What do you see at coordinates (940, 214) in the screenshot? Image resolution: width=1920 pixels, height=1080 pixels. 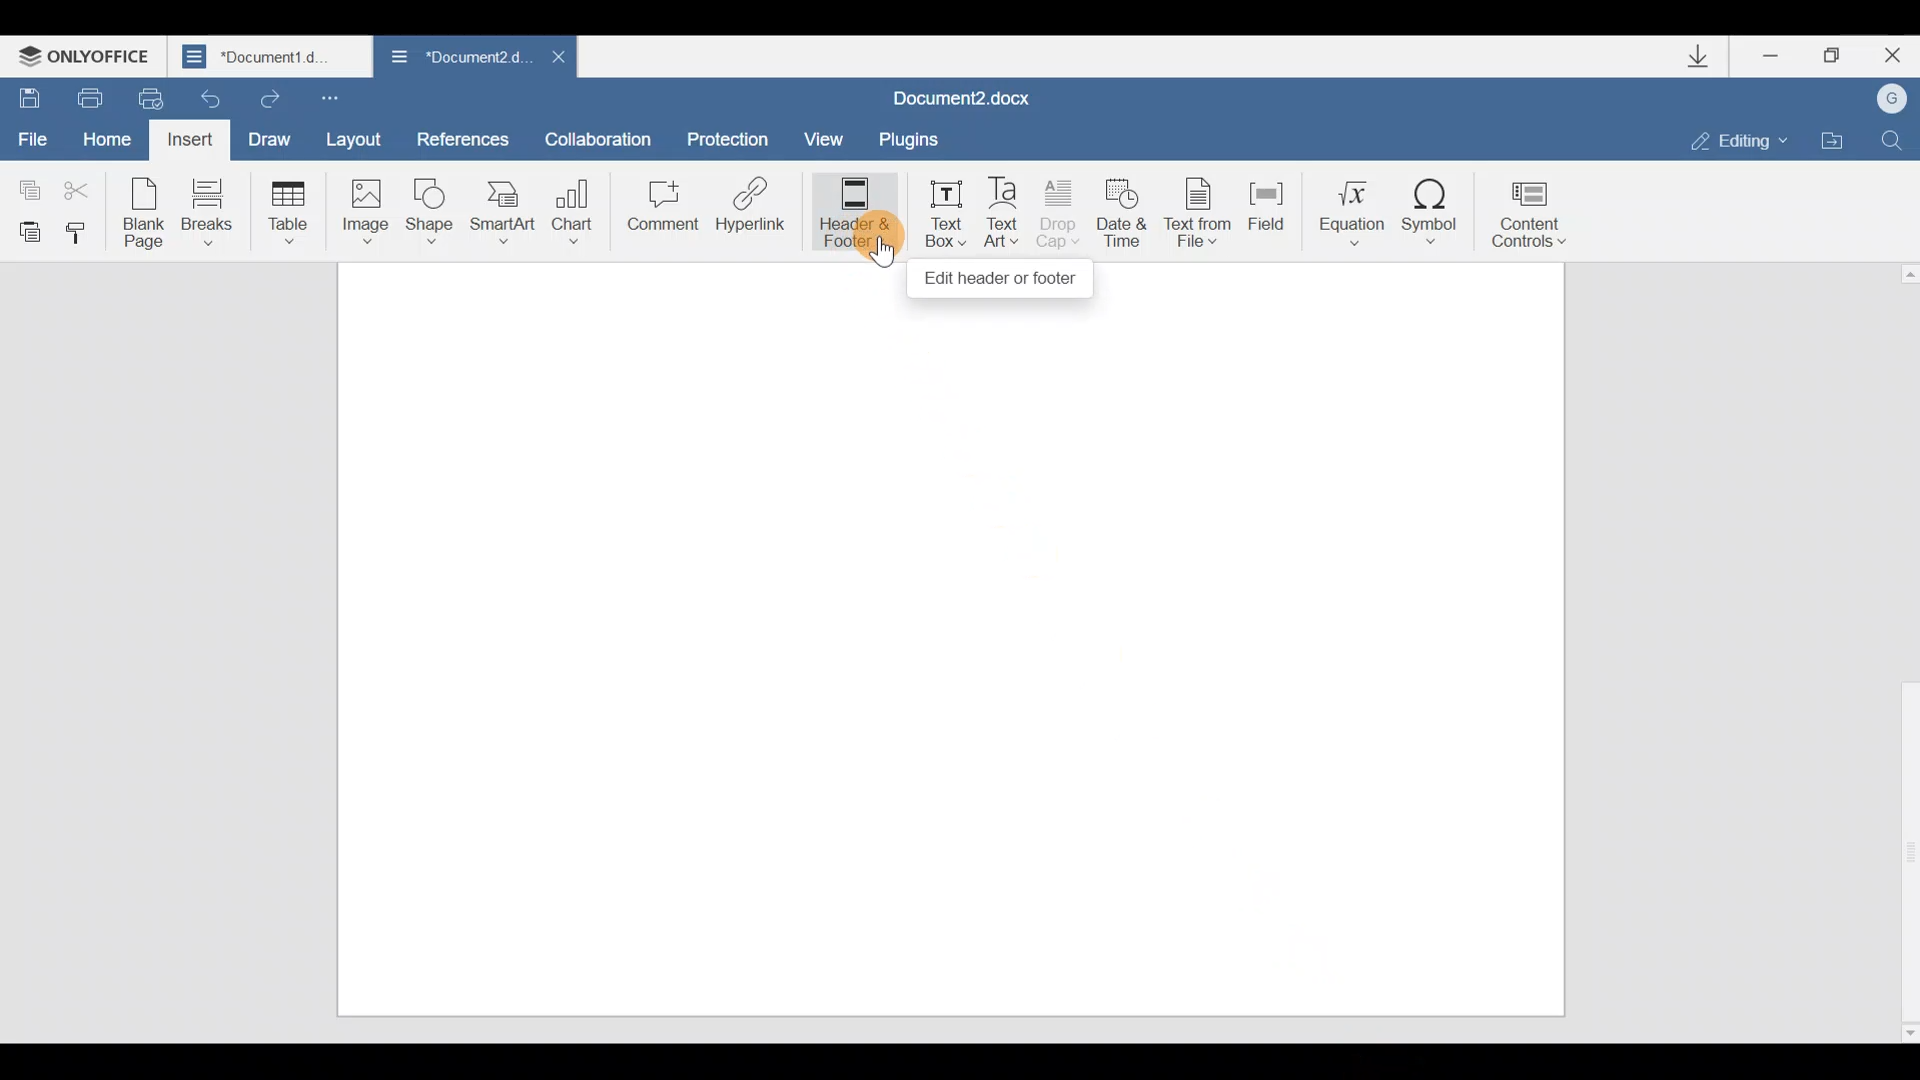 I see `Text box` at bounding box center [940, 214].